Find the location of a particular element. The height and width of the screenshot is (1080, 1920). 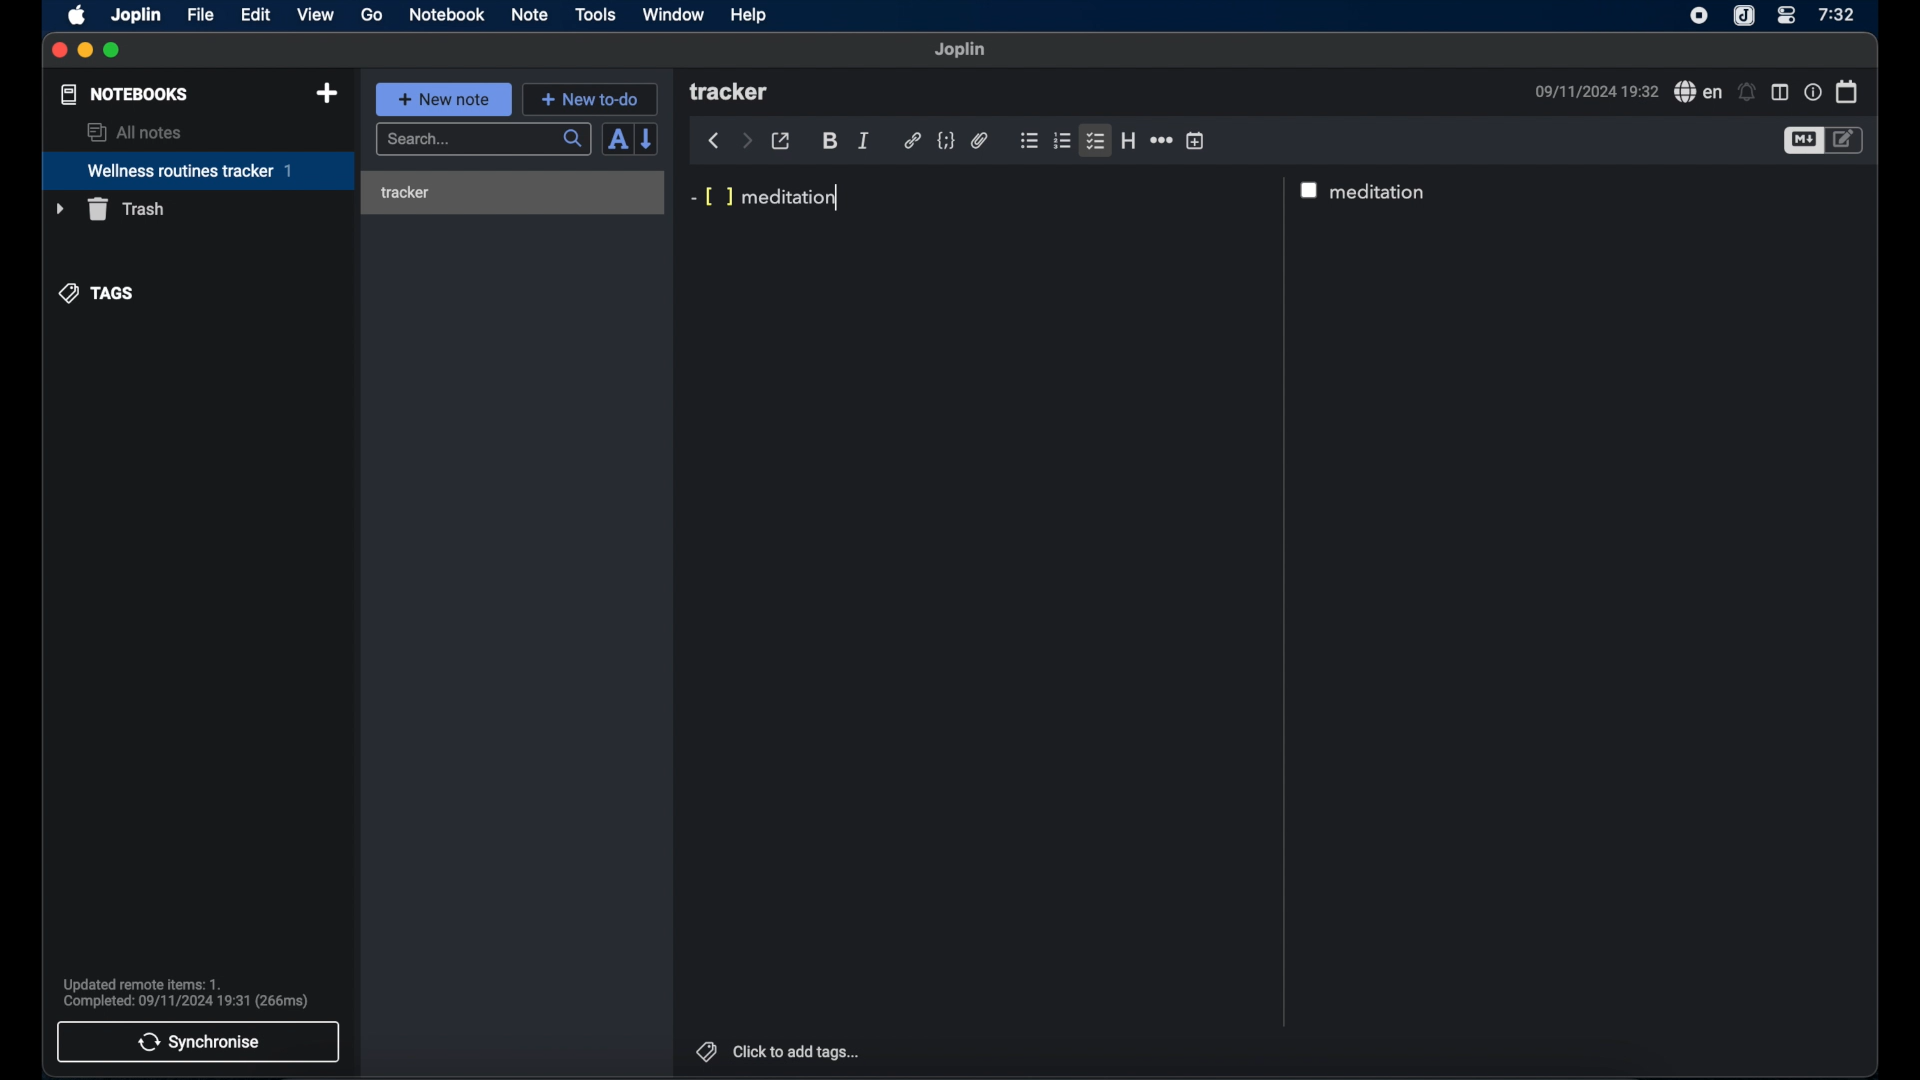

note is located at coordinates (530, 16).